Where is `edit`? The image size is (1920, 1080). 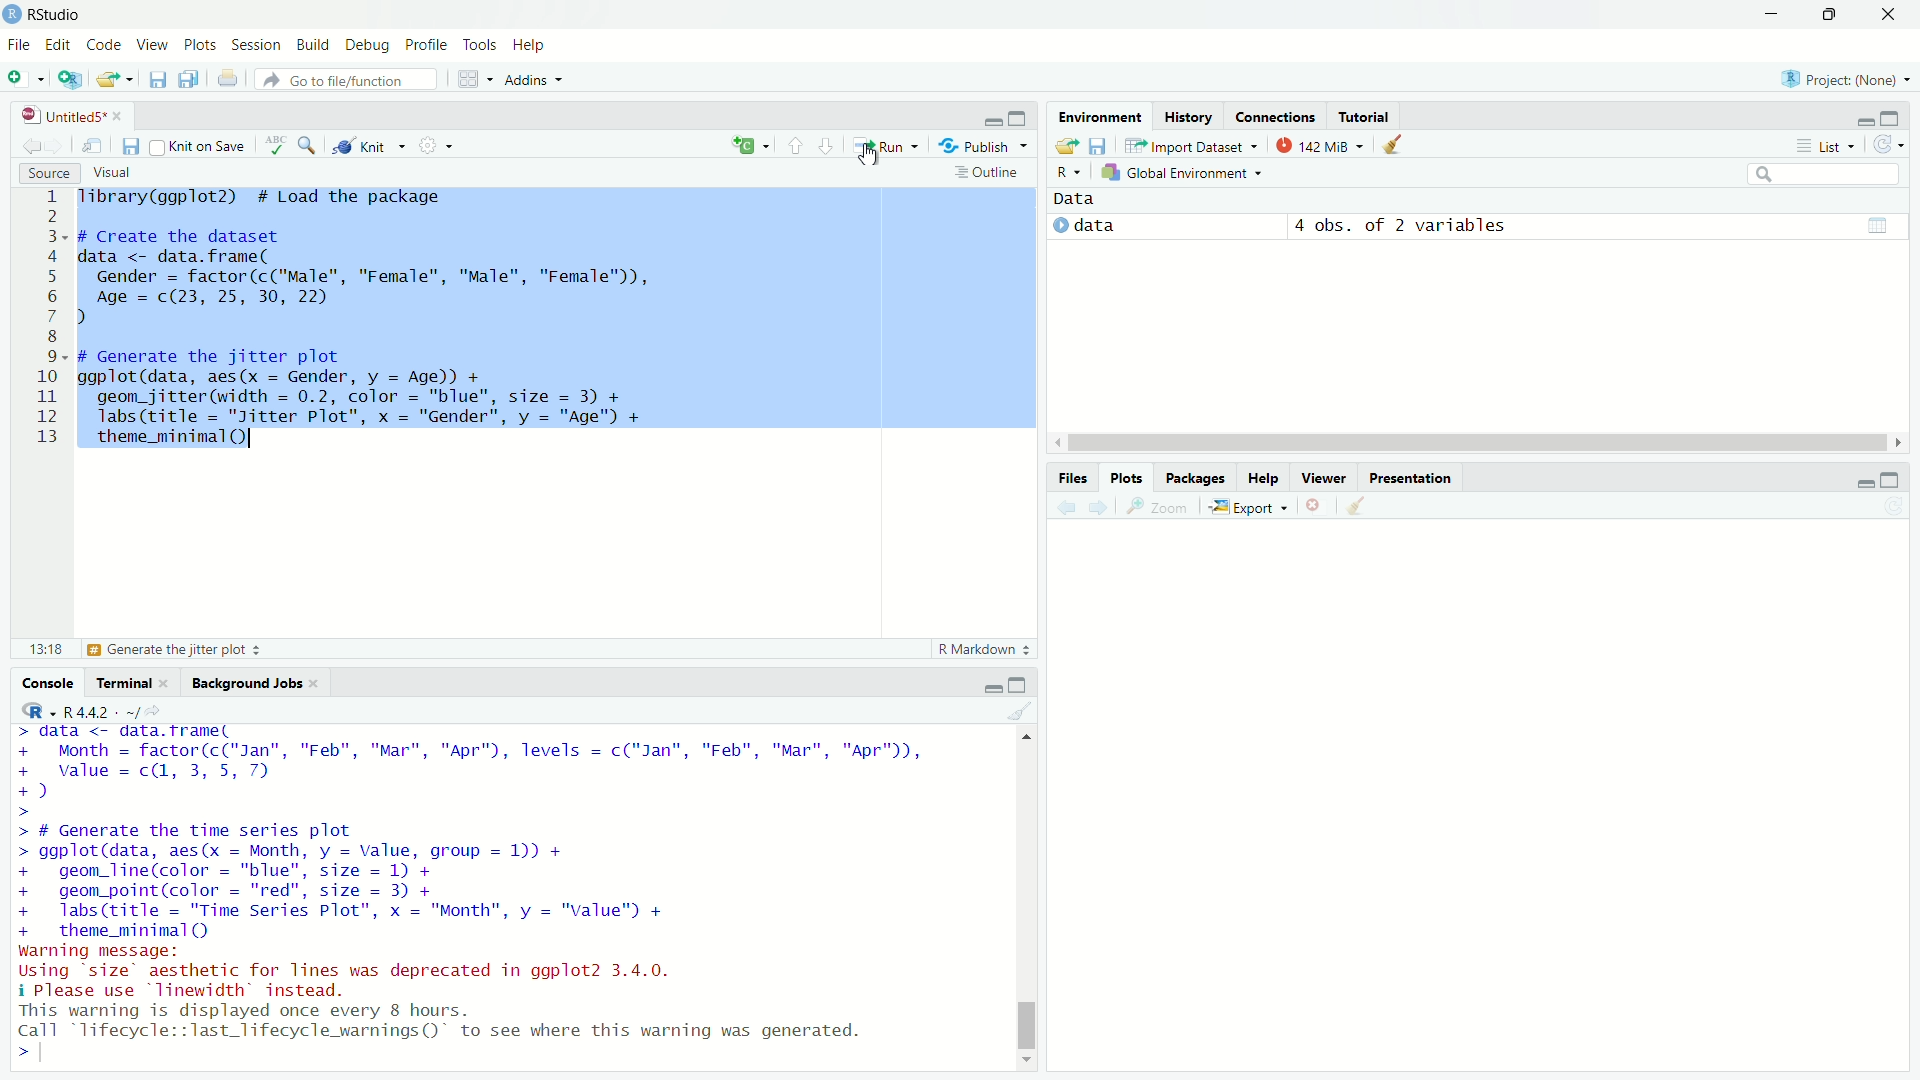
edit is located at coordinates (59, 46).